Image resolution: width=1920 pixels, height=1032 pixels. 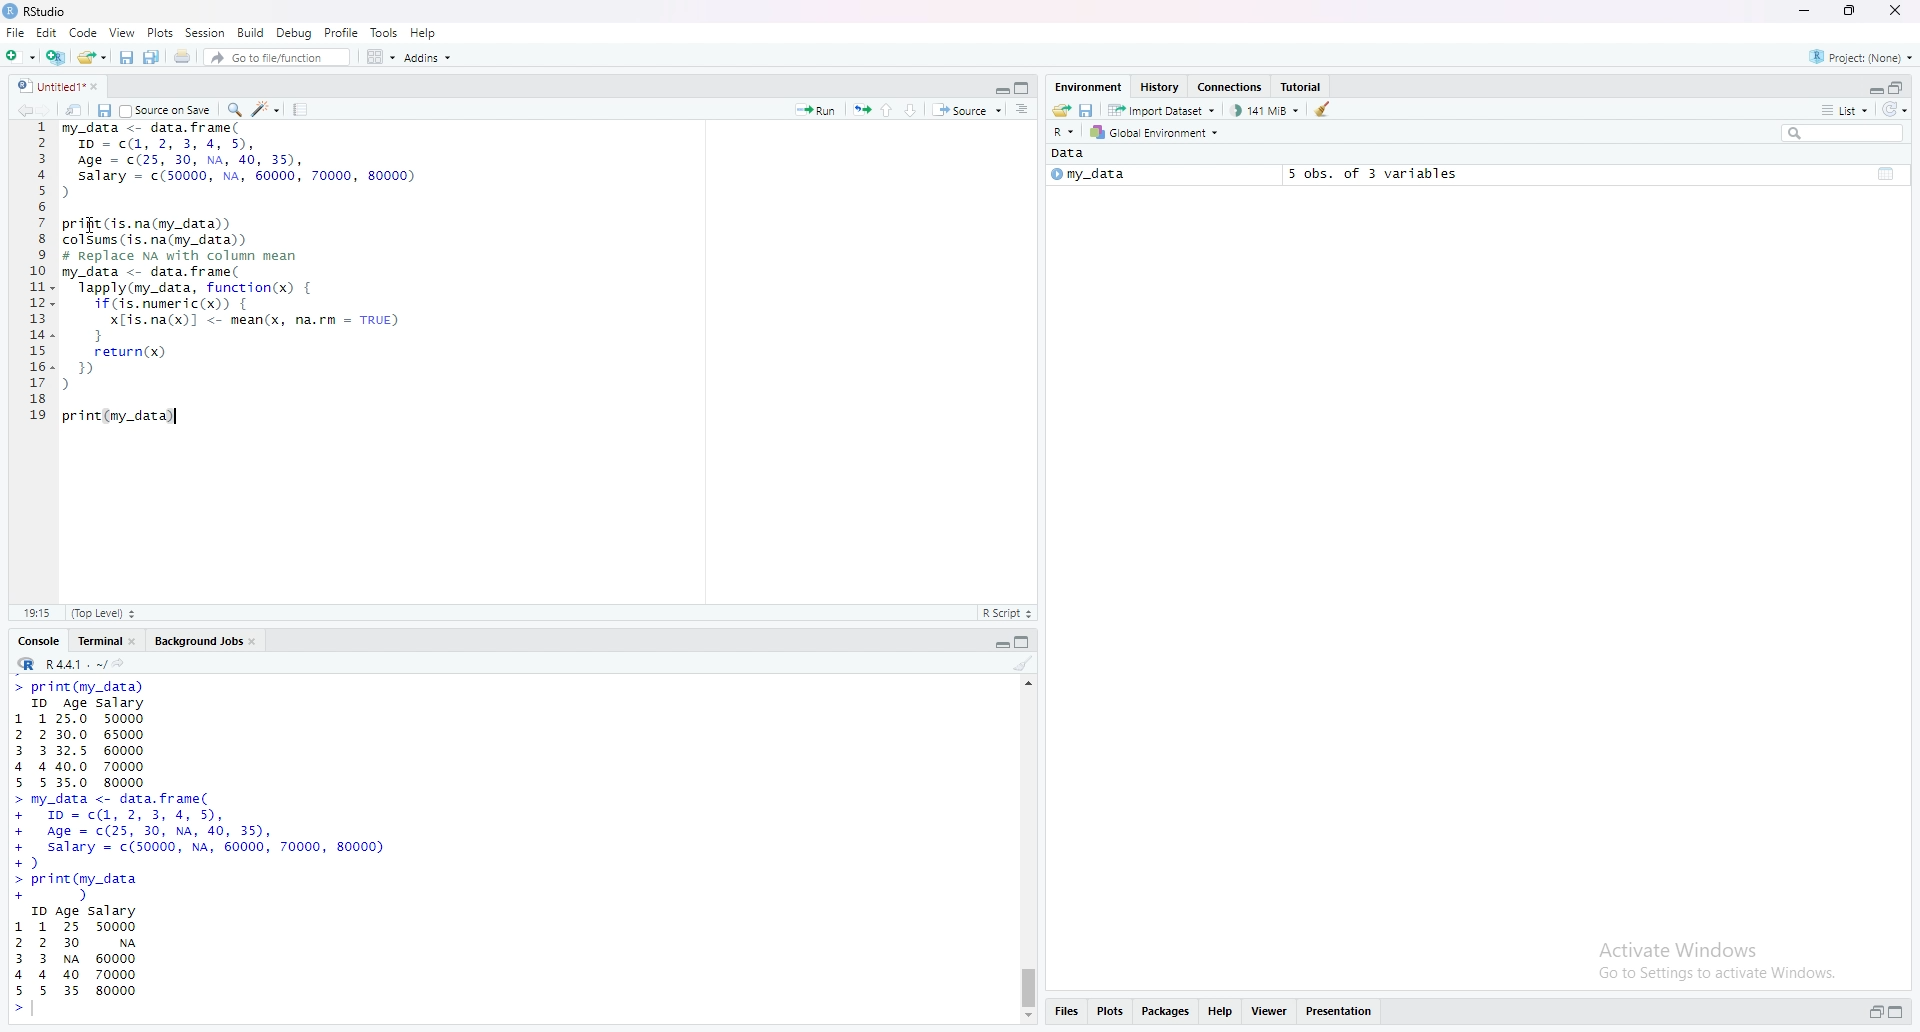 What do you see at coordinates (296, 31) in the screenshot?
I see `Debug` at bounding box center [296, 31].